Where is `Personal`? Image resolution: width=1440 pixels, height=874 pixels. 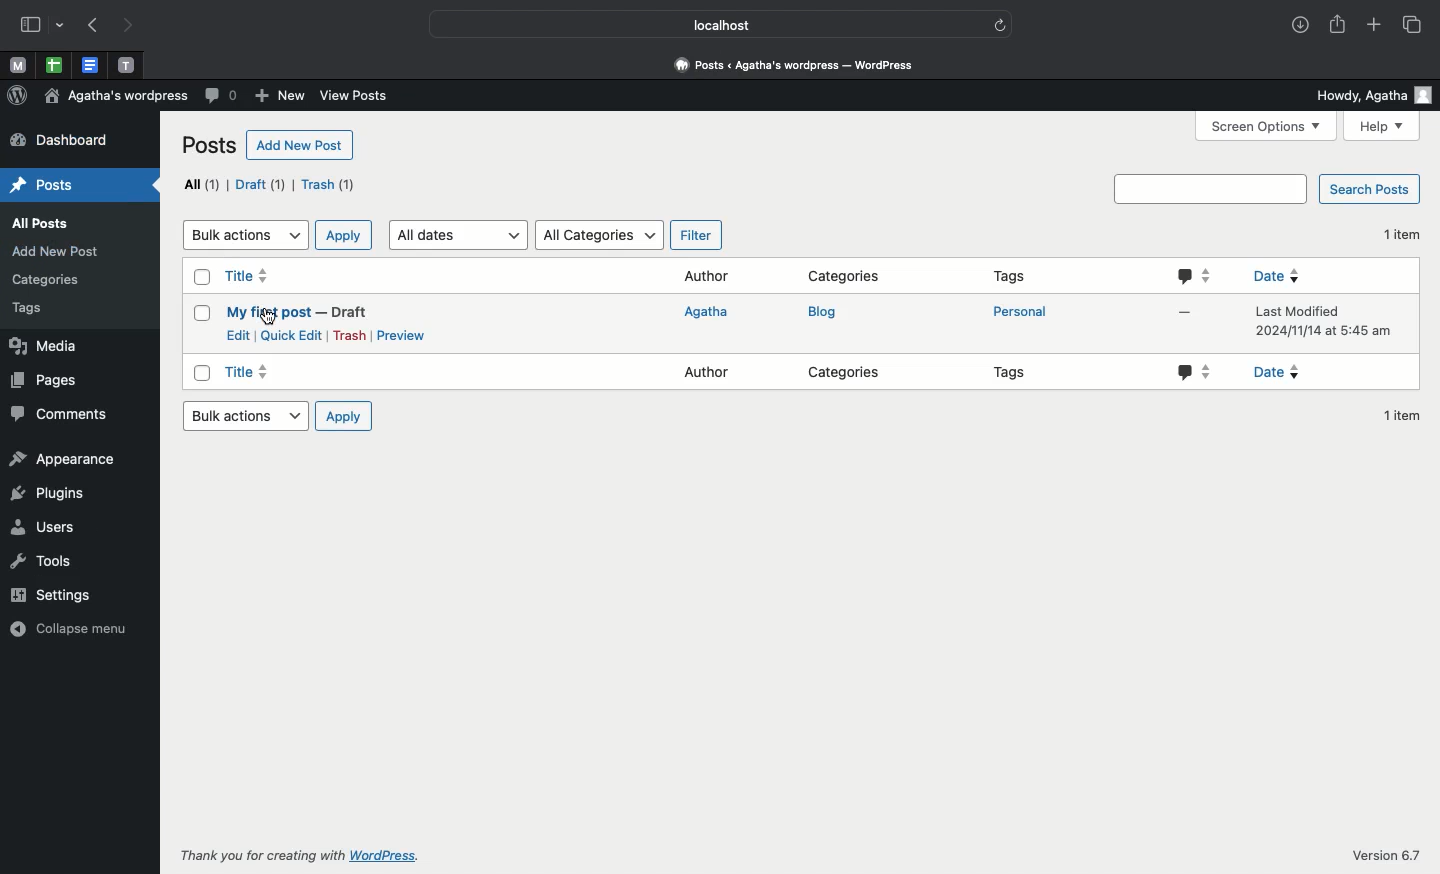
Personal is located at coordinates (1023, 313).